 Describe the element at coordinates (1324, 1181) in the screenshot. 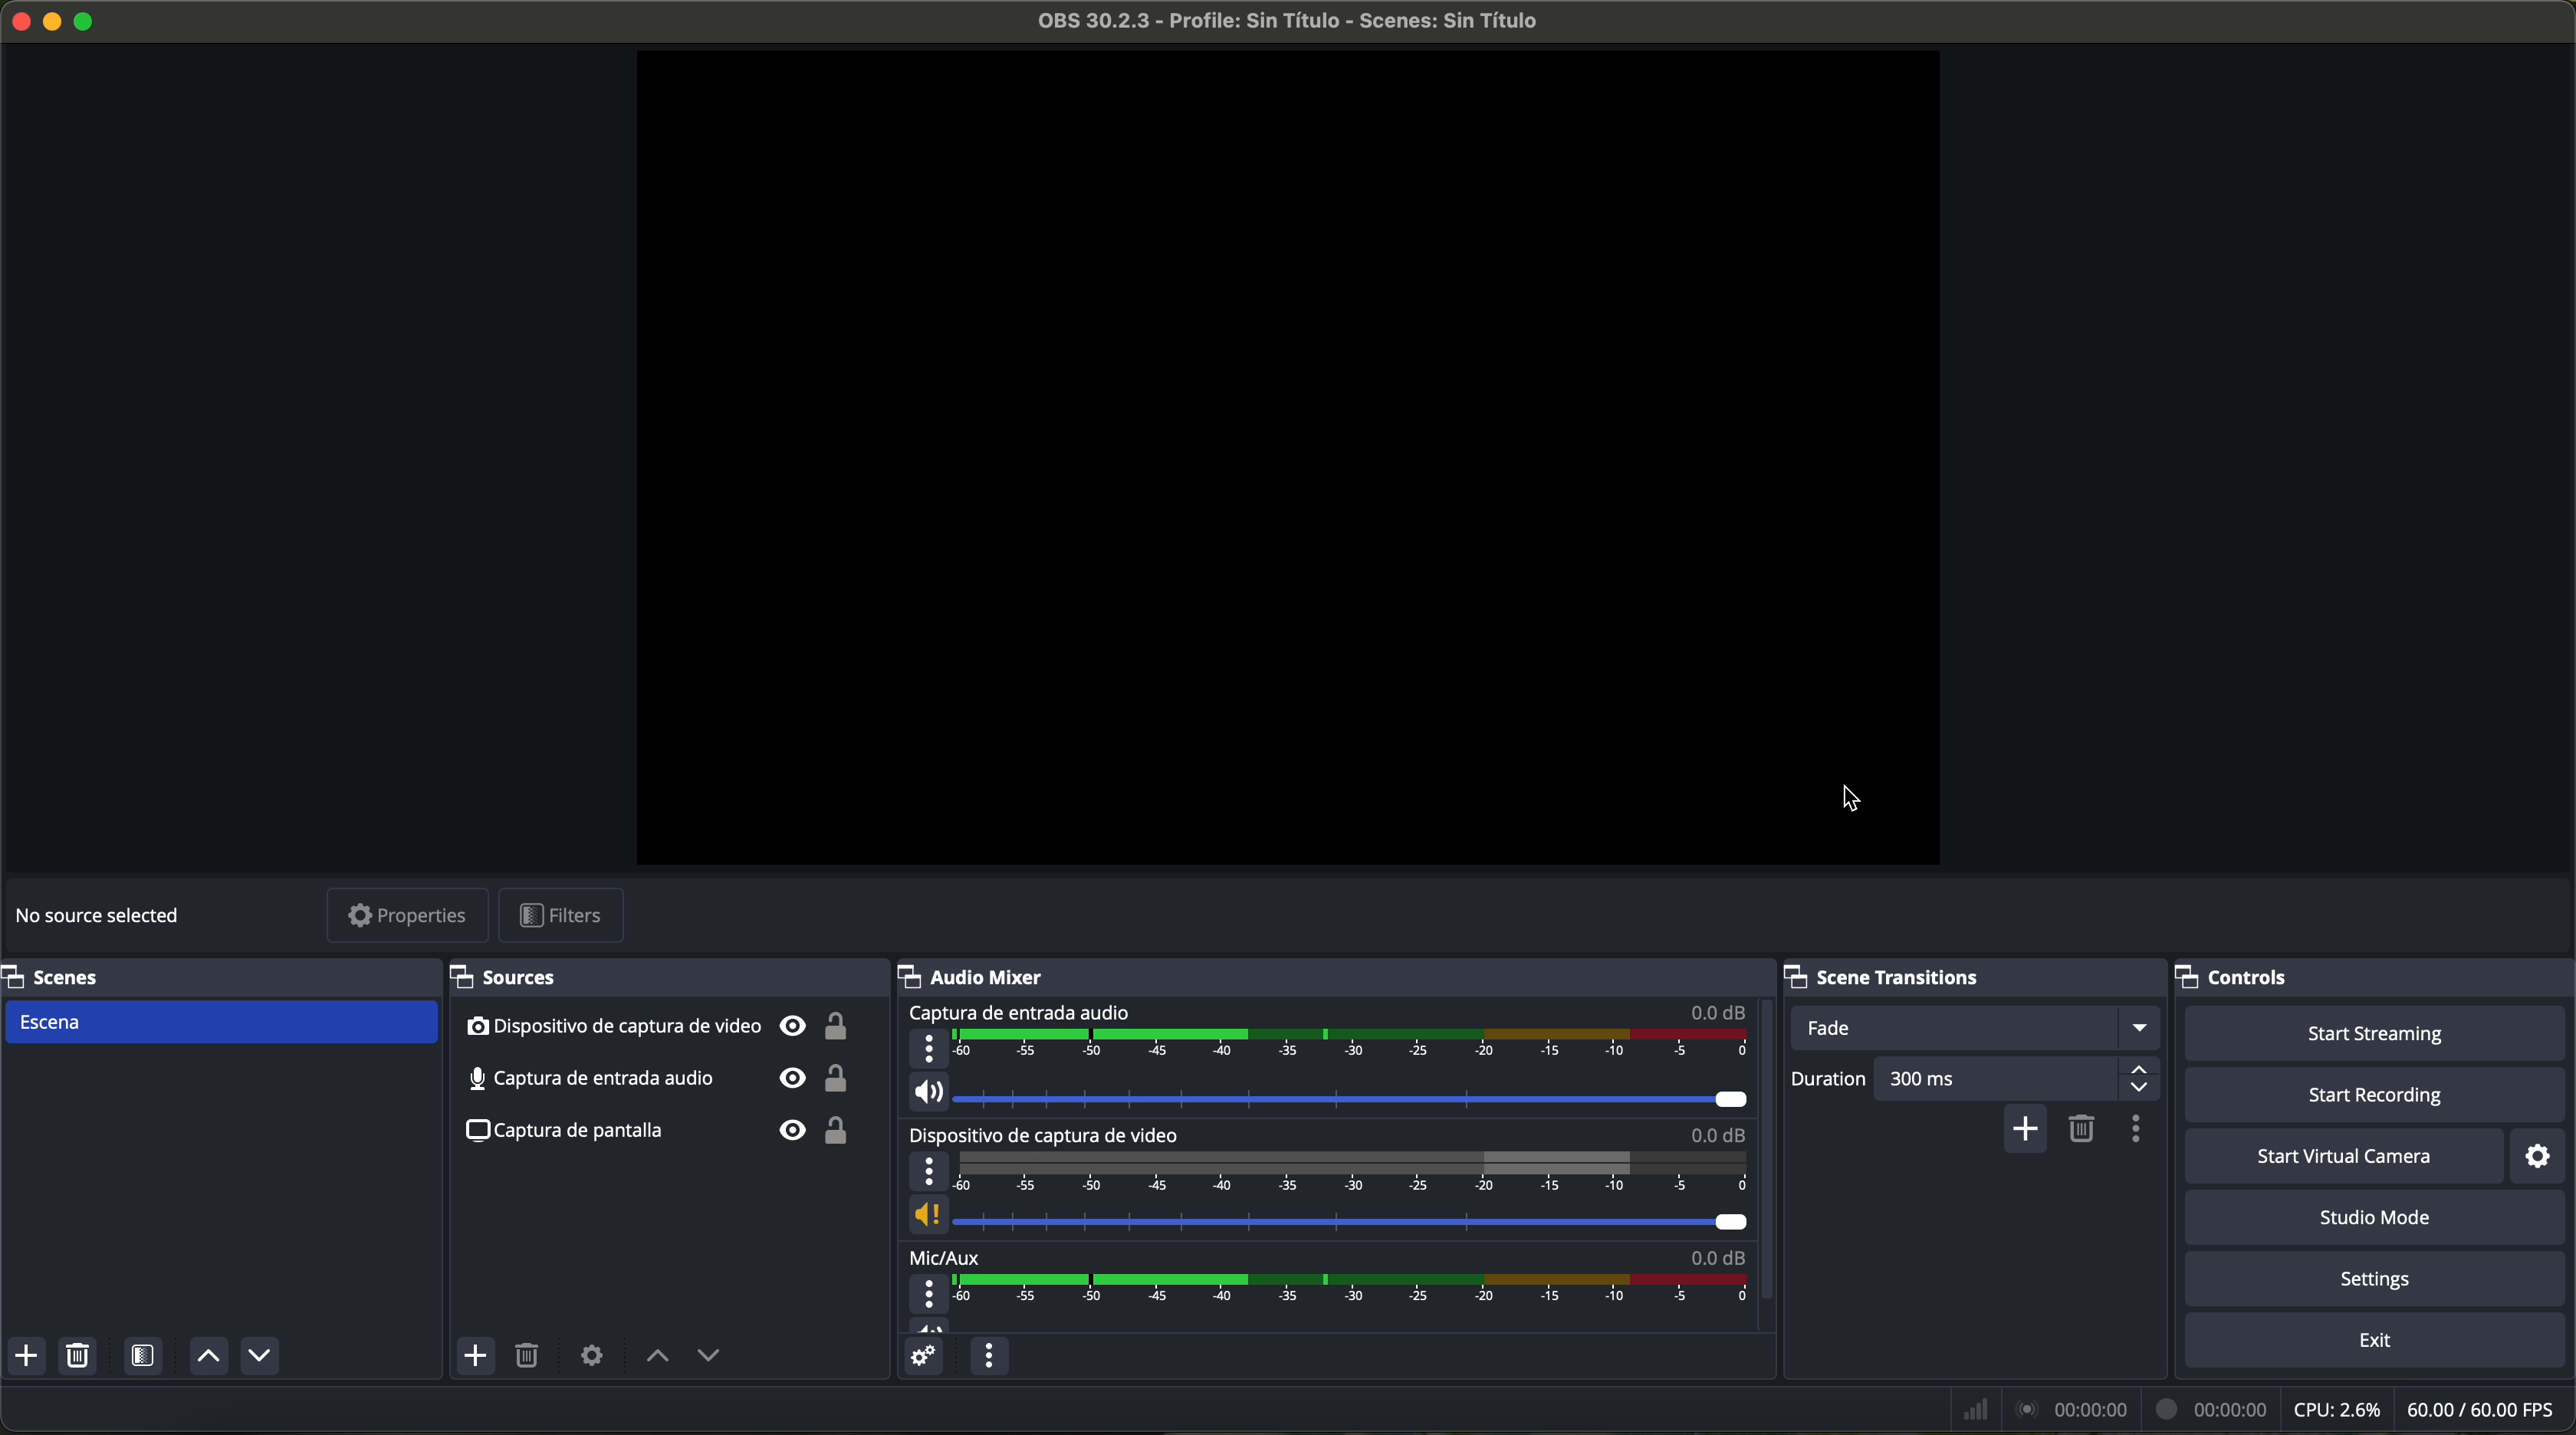

I see `video capture device` at that location.